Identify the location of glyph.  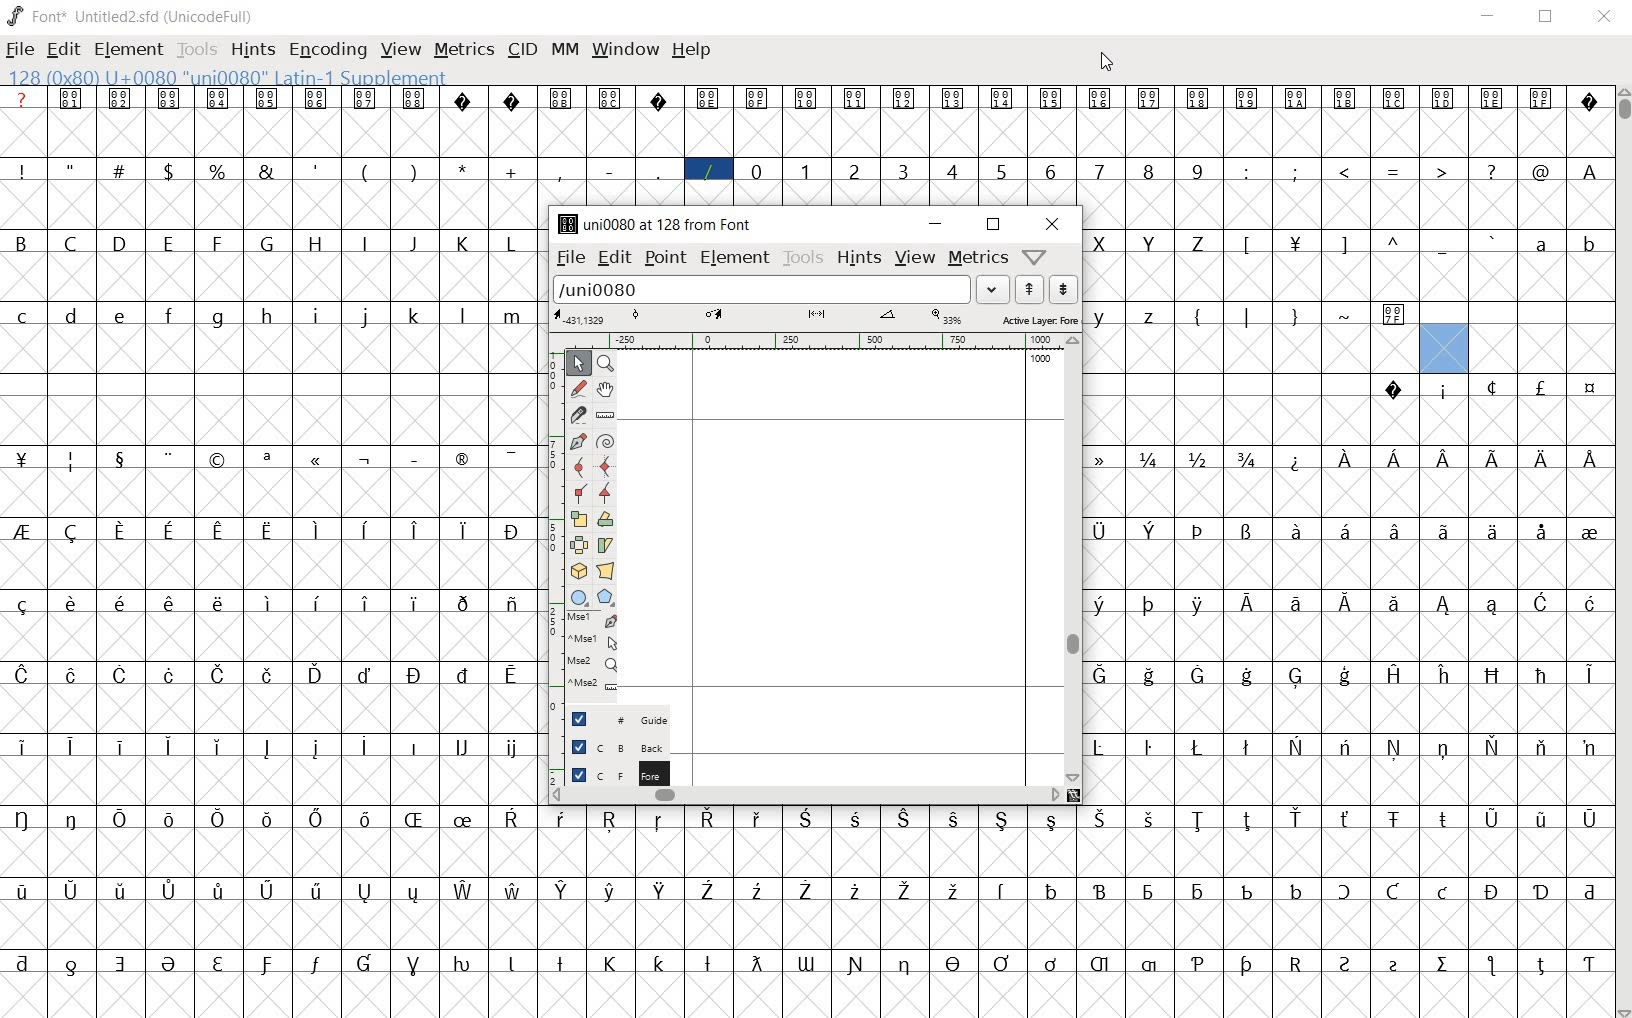
(1444, 675).